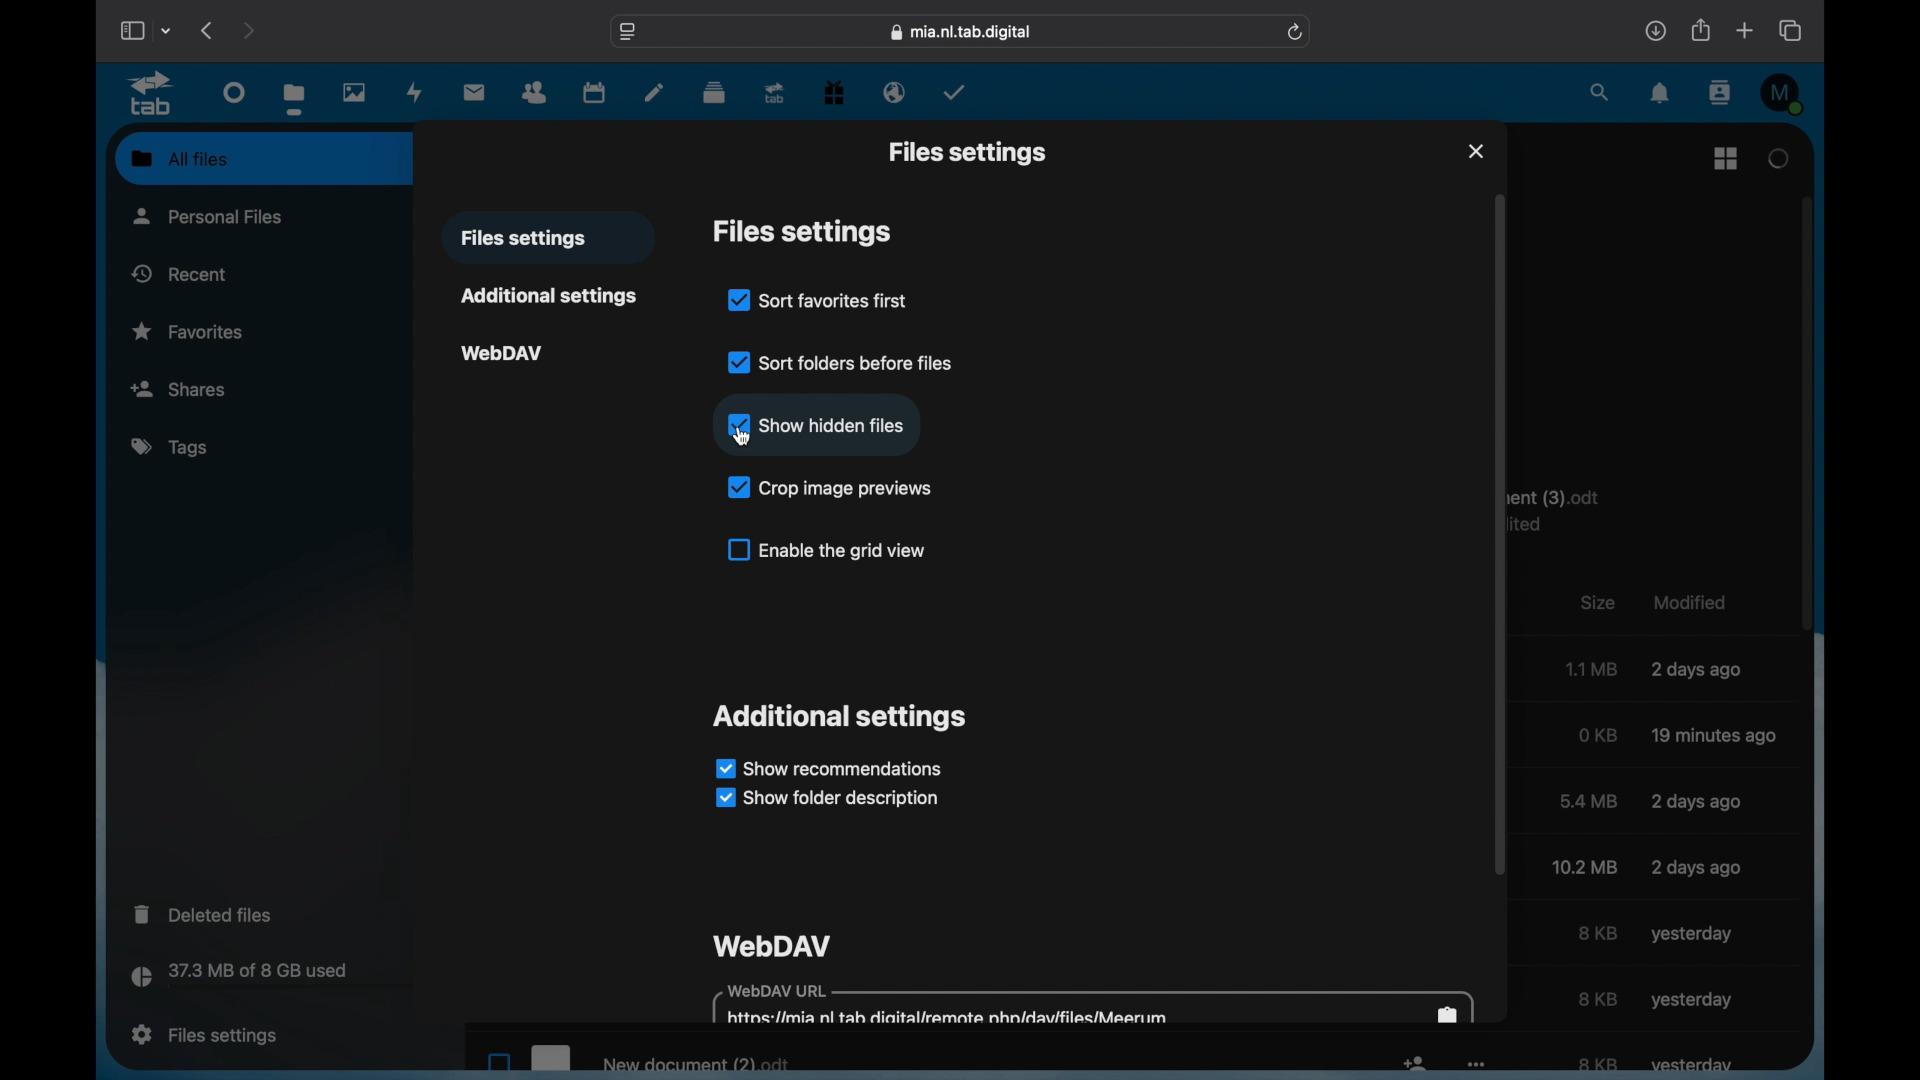 This screenshot has height=1080, width=1920. What do you see at coordinates (354, 94) in the screenshot?
I see `photos` at bounding box center [354, 94].